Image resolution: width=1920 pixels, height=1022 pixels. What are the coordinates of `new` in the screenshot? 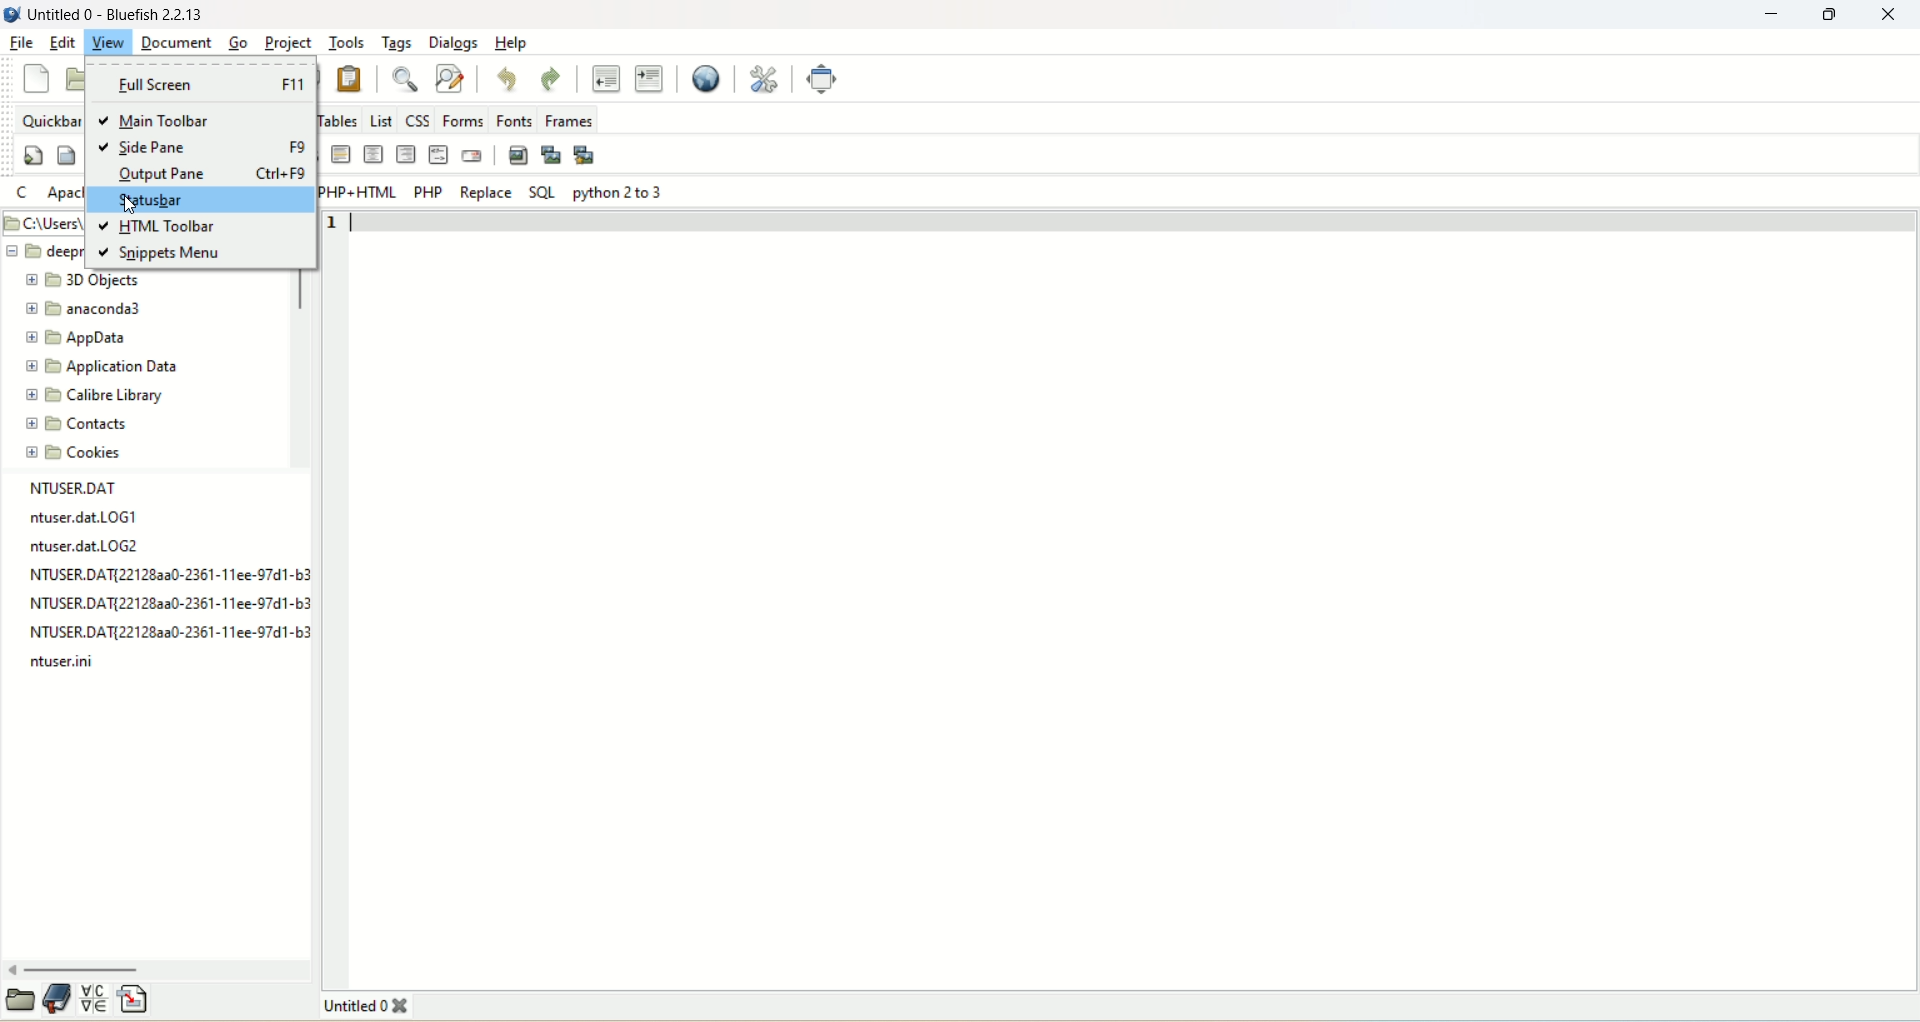 It's located at (40, 78).